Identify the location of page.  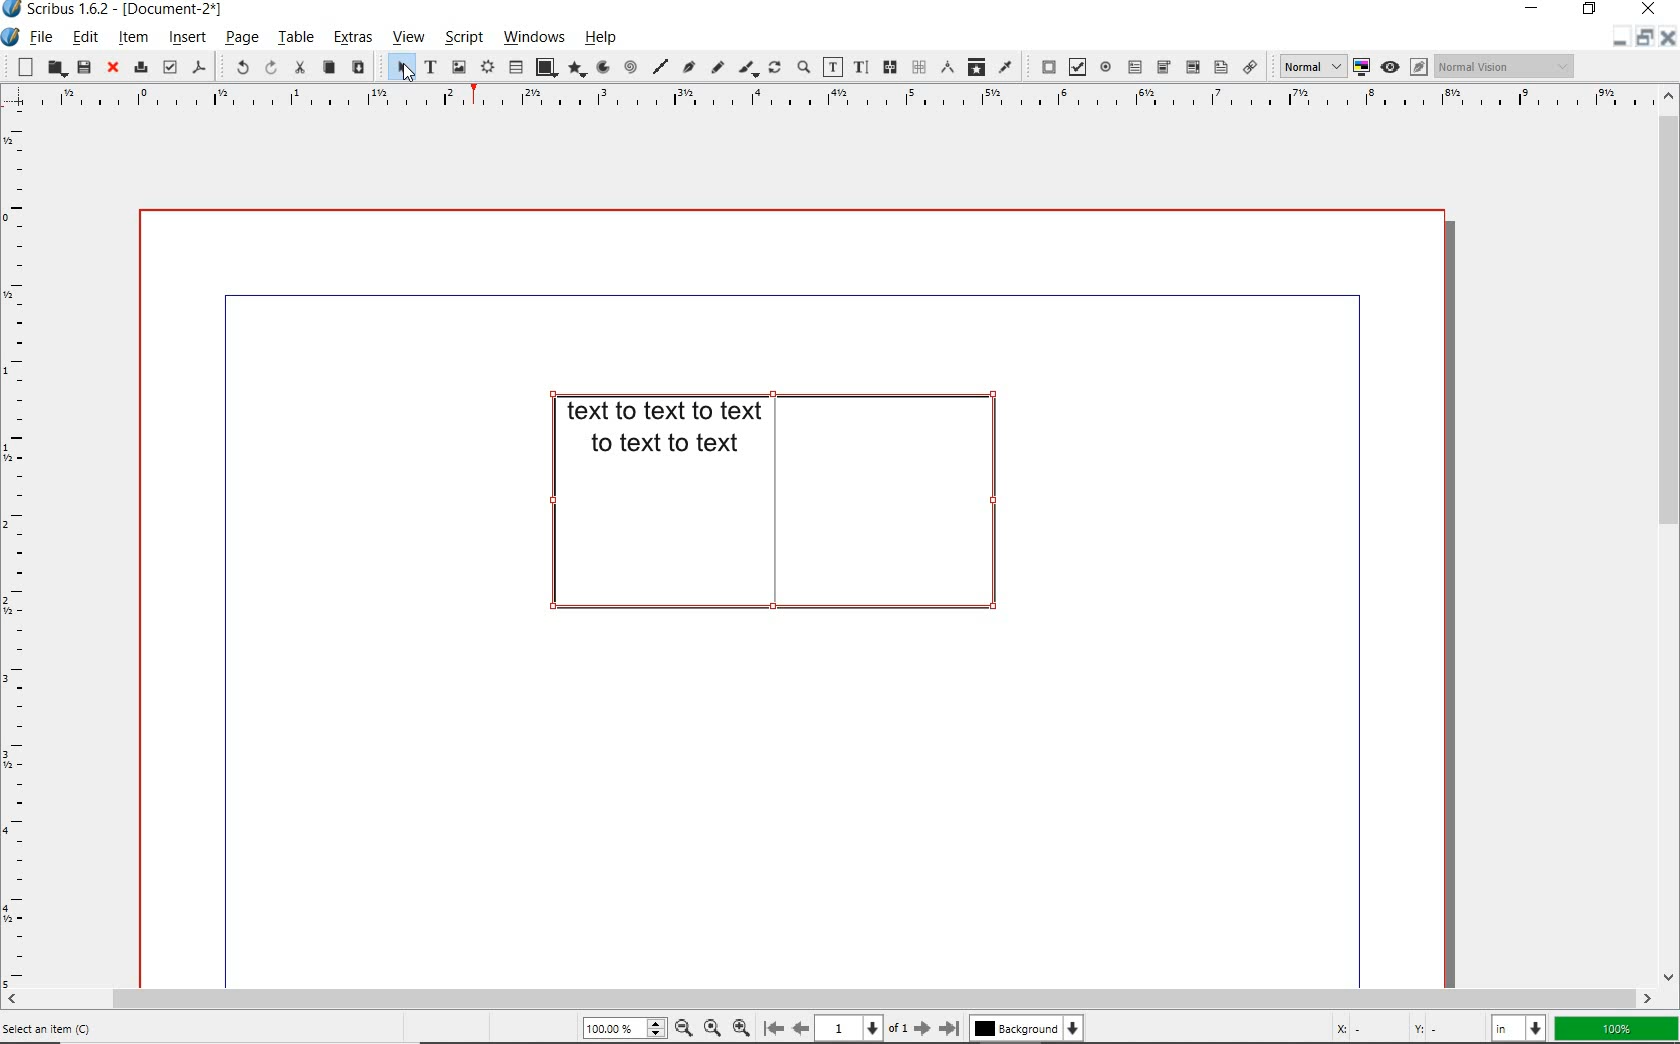
(239, 38).